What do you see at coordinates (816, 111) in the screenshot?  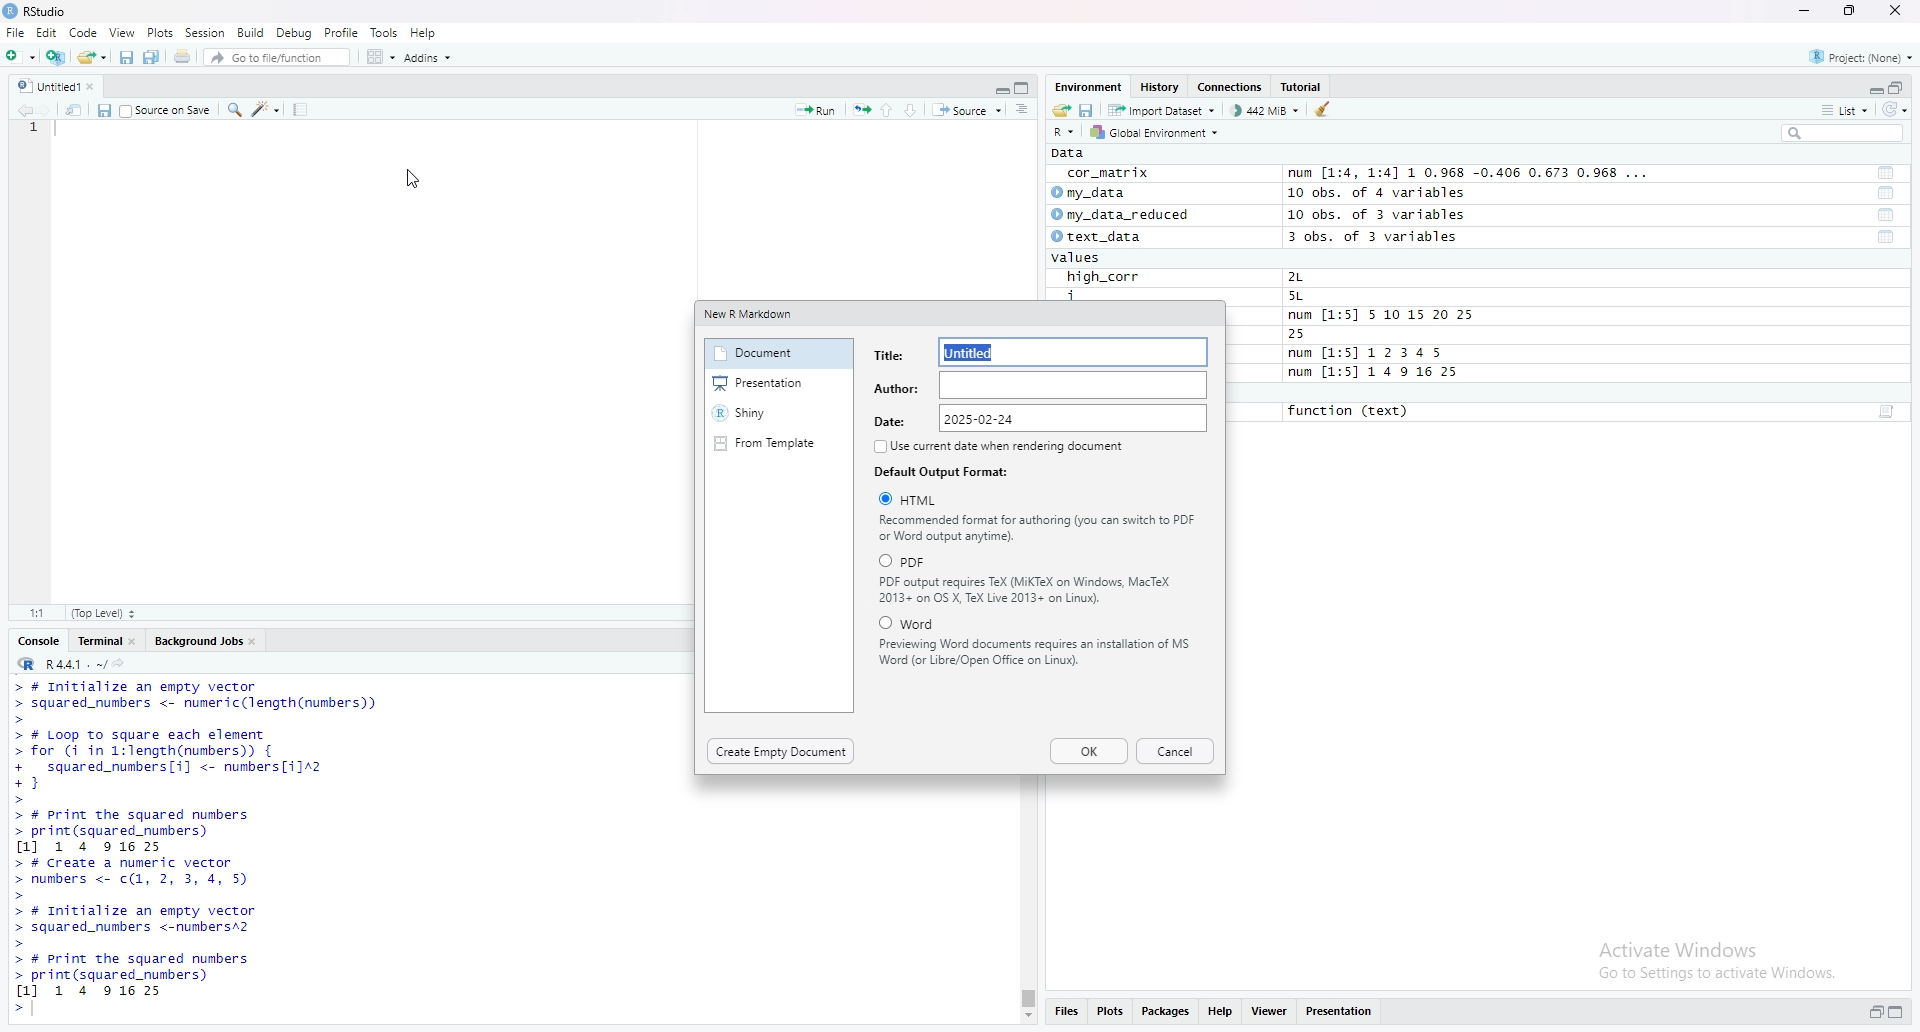 I see `Run` at bounding box center [816, 111].